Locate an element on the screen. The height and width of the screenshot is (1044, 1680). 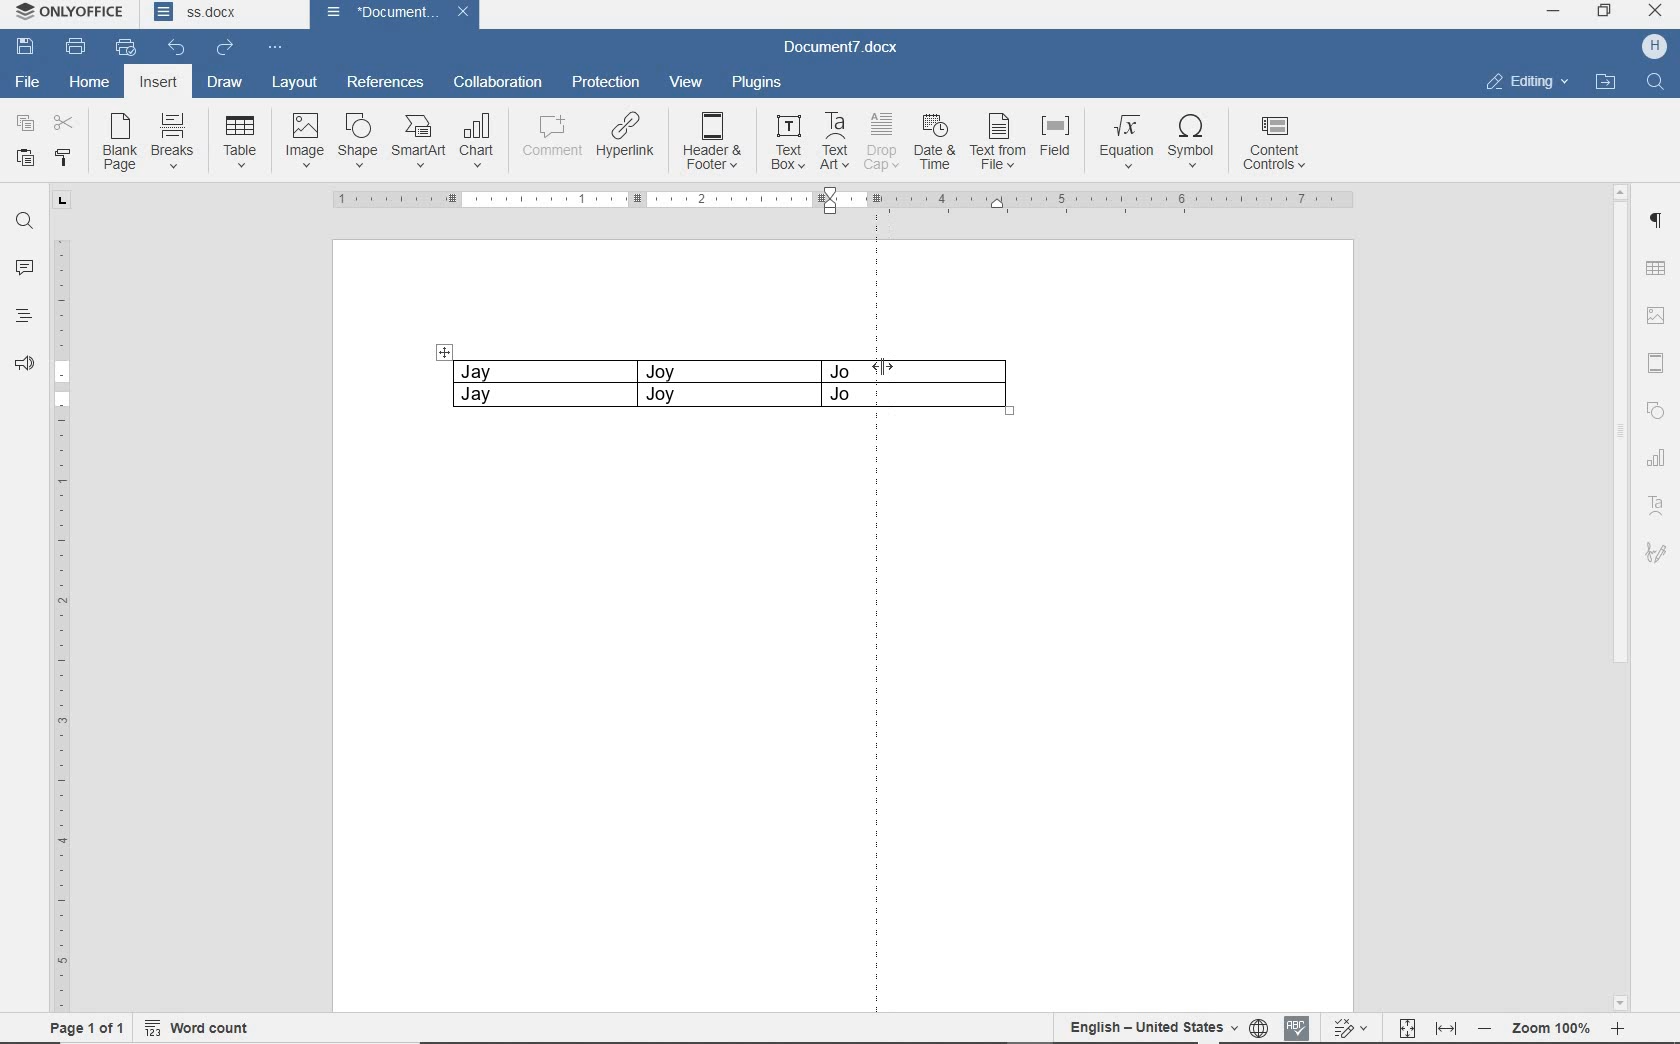
TABLE is located at coordinates (1656, 266).